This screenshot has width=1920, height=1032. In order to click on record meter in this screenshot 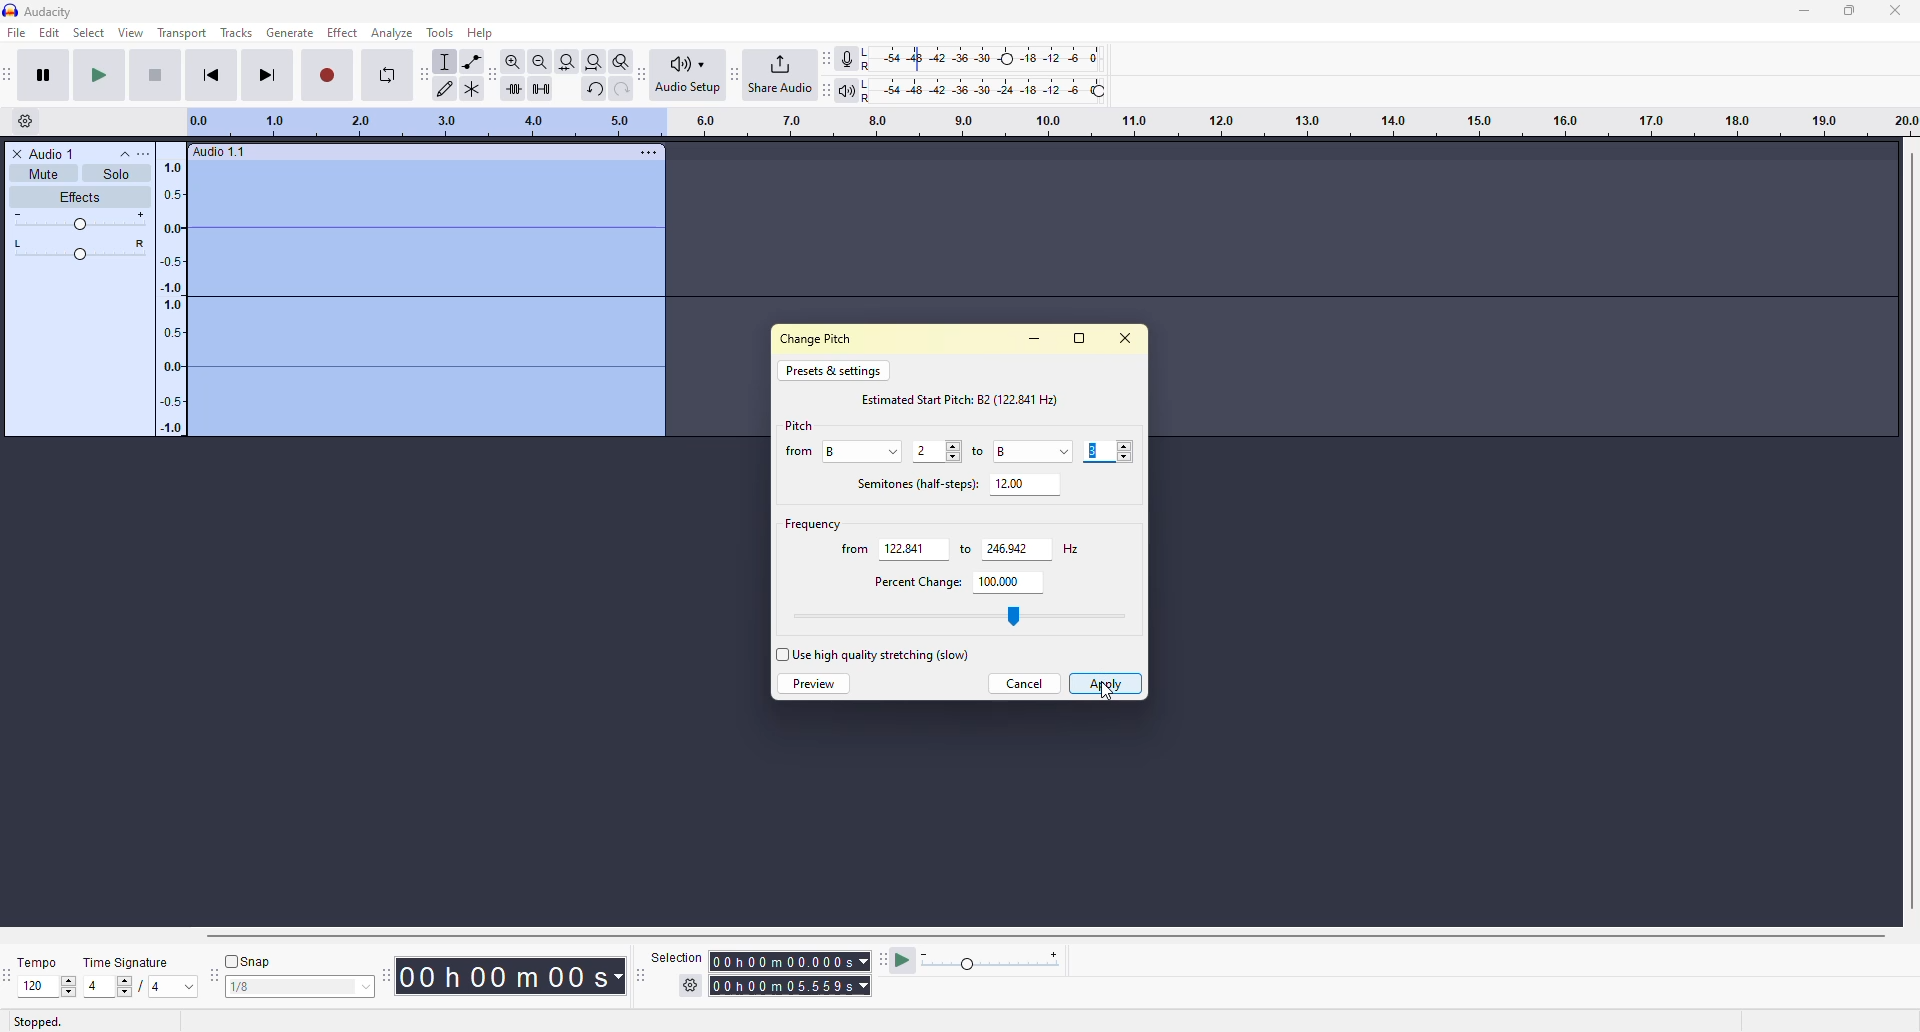, I will do `click(849, 58)`.